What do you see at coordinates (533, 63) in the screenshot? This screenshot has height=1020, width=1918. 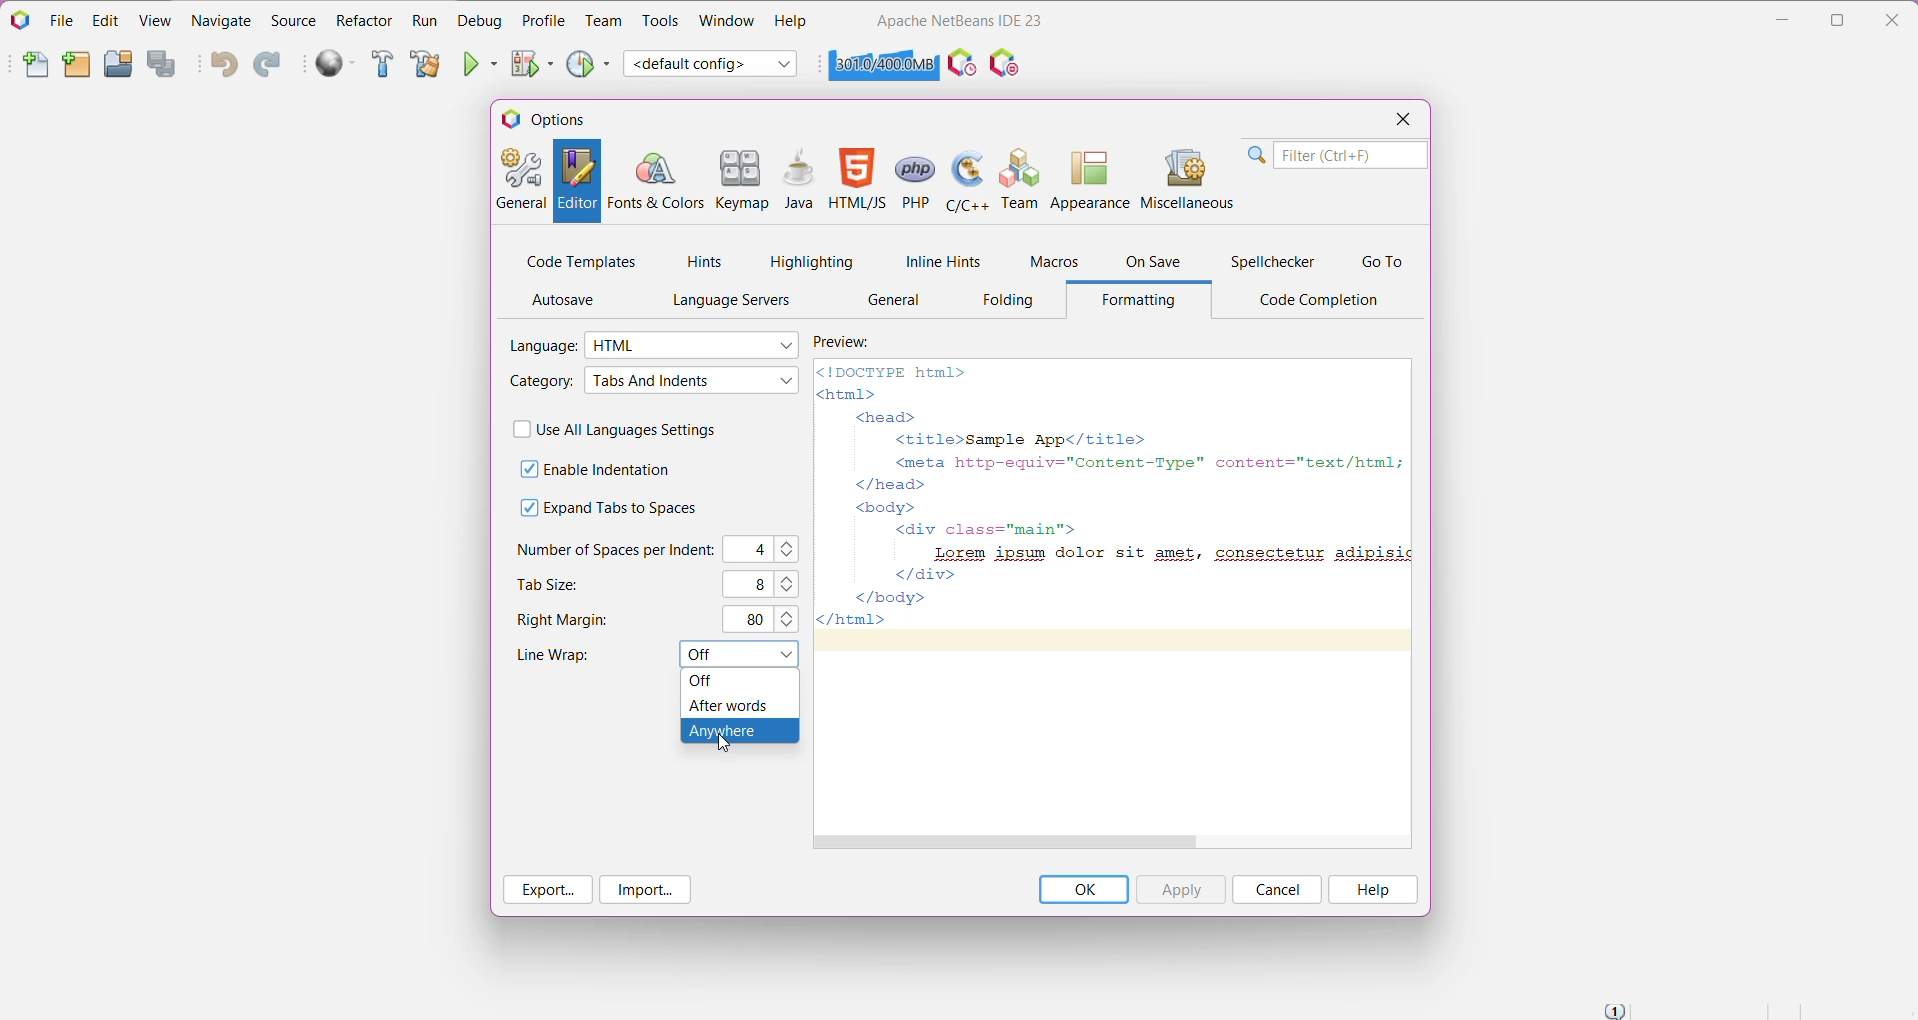 I see `Debug Project` at bounding box center [533, 63].